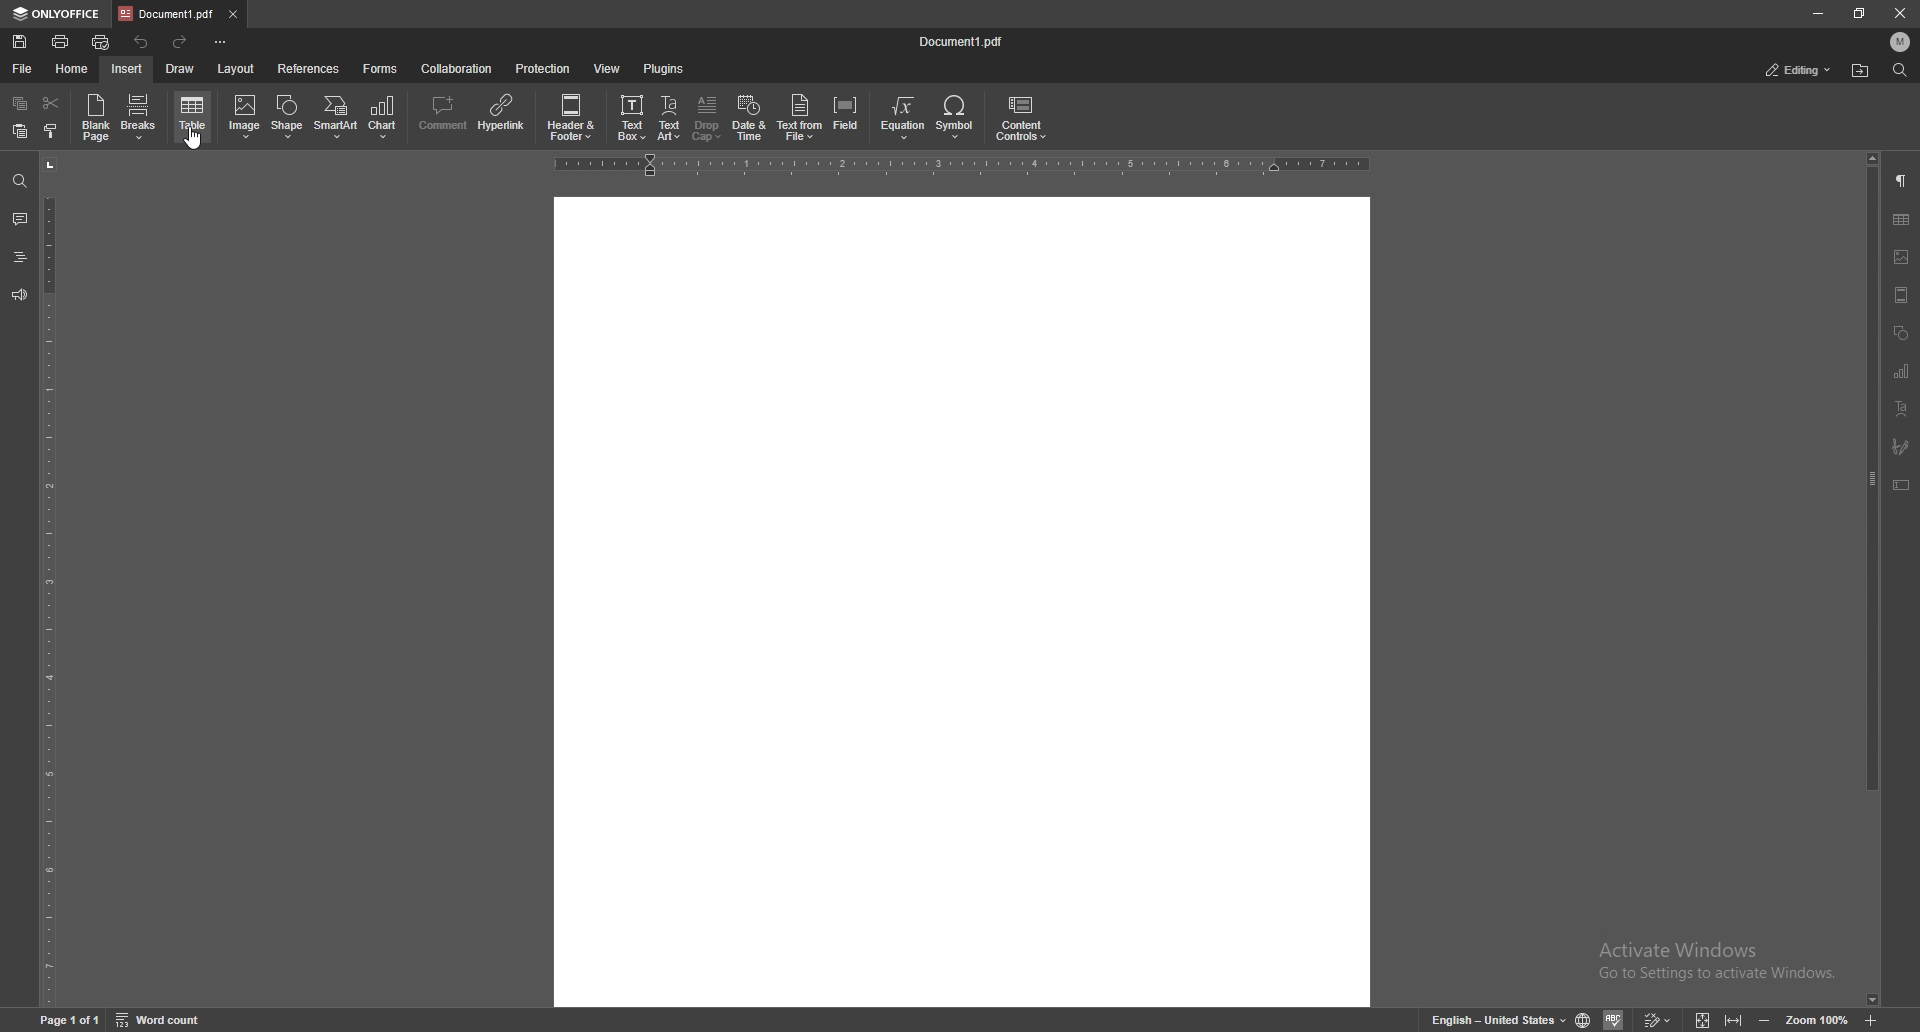 The image size is (1920, 1032). Describe the element at coordinates (958, 603) in the screenshot. I see `document` at that location.